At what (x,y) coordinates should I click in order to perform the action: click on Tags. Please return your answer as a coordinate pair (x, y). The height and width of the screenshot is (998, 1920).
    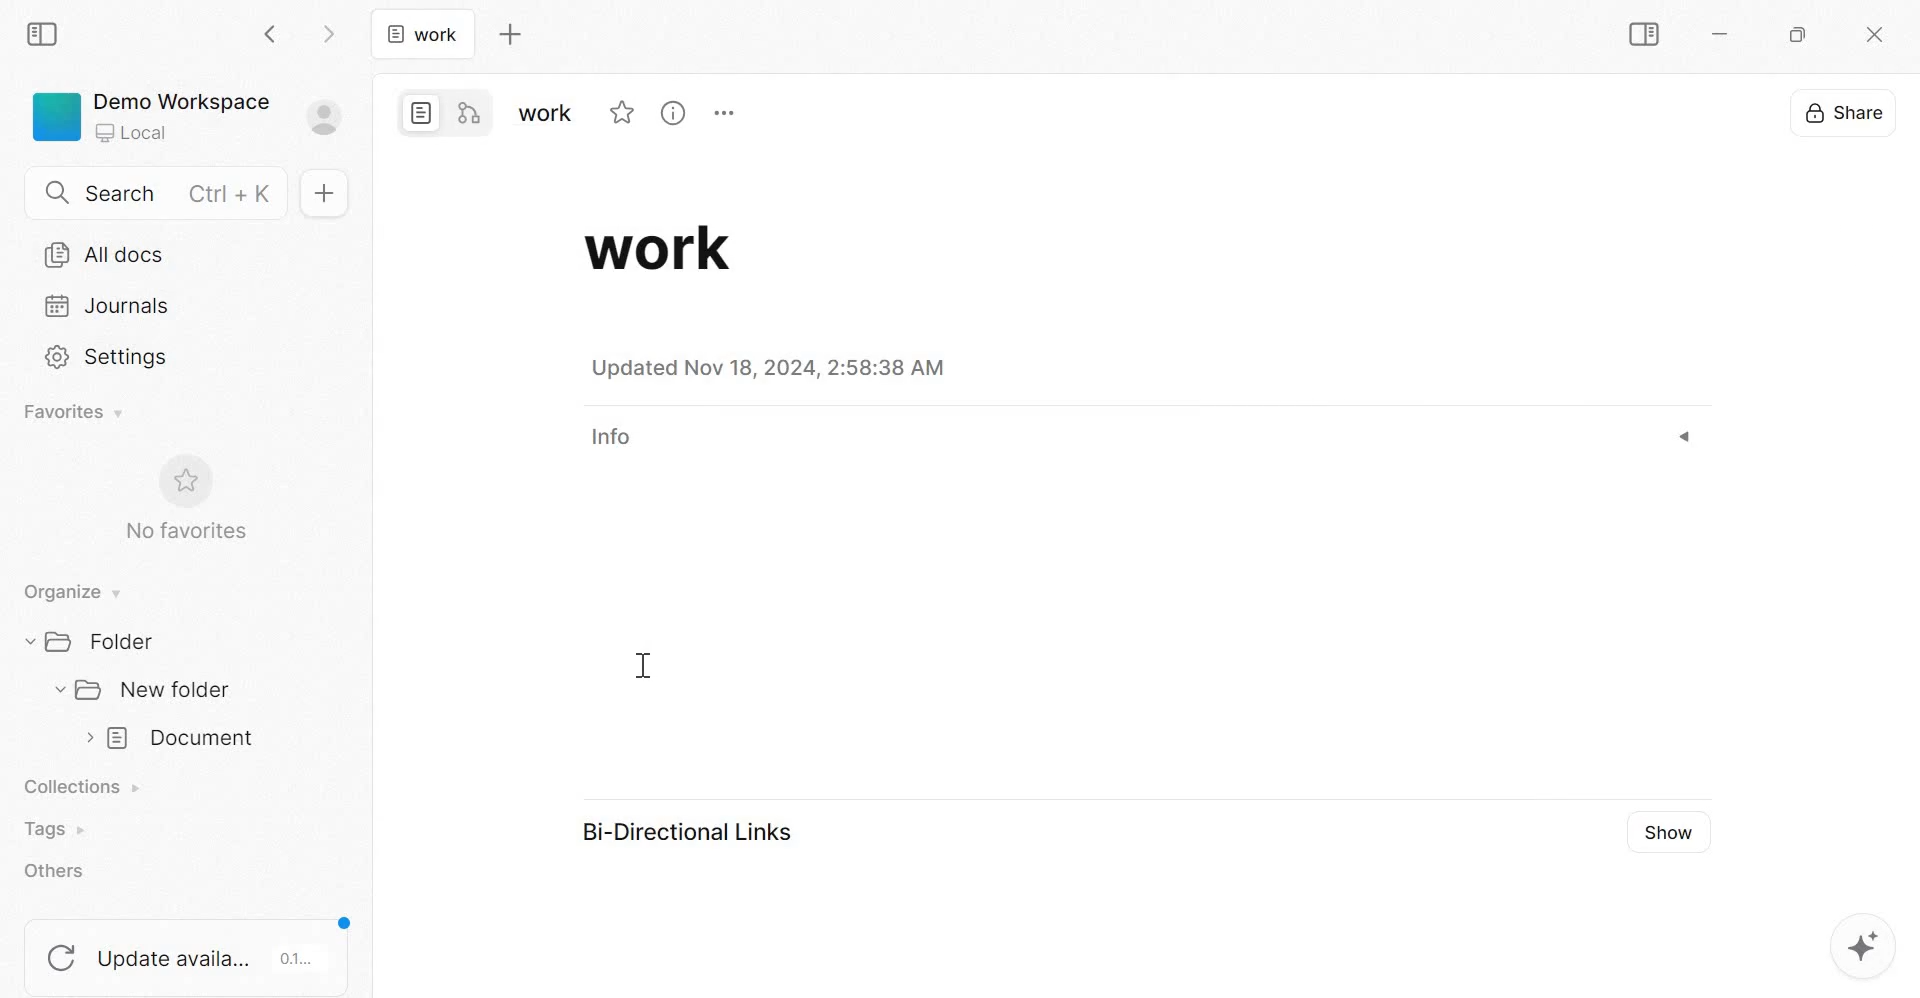
    Looking at the image, I should click on (52, 829).